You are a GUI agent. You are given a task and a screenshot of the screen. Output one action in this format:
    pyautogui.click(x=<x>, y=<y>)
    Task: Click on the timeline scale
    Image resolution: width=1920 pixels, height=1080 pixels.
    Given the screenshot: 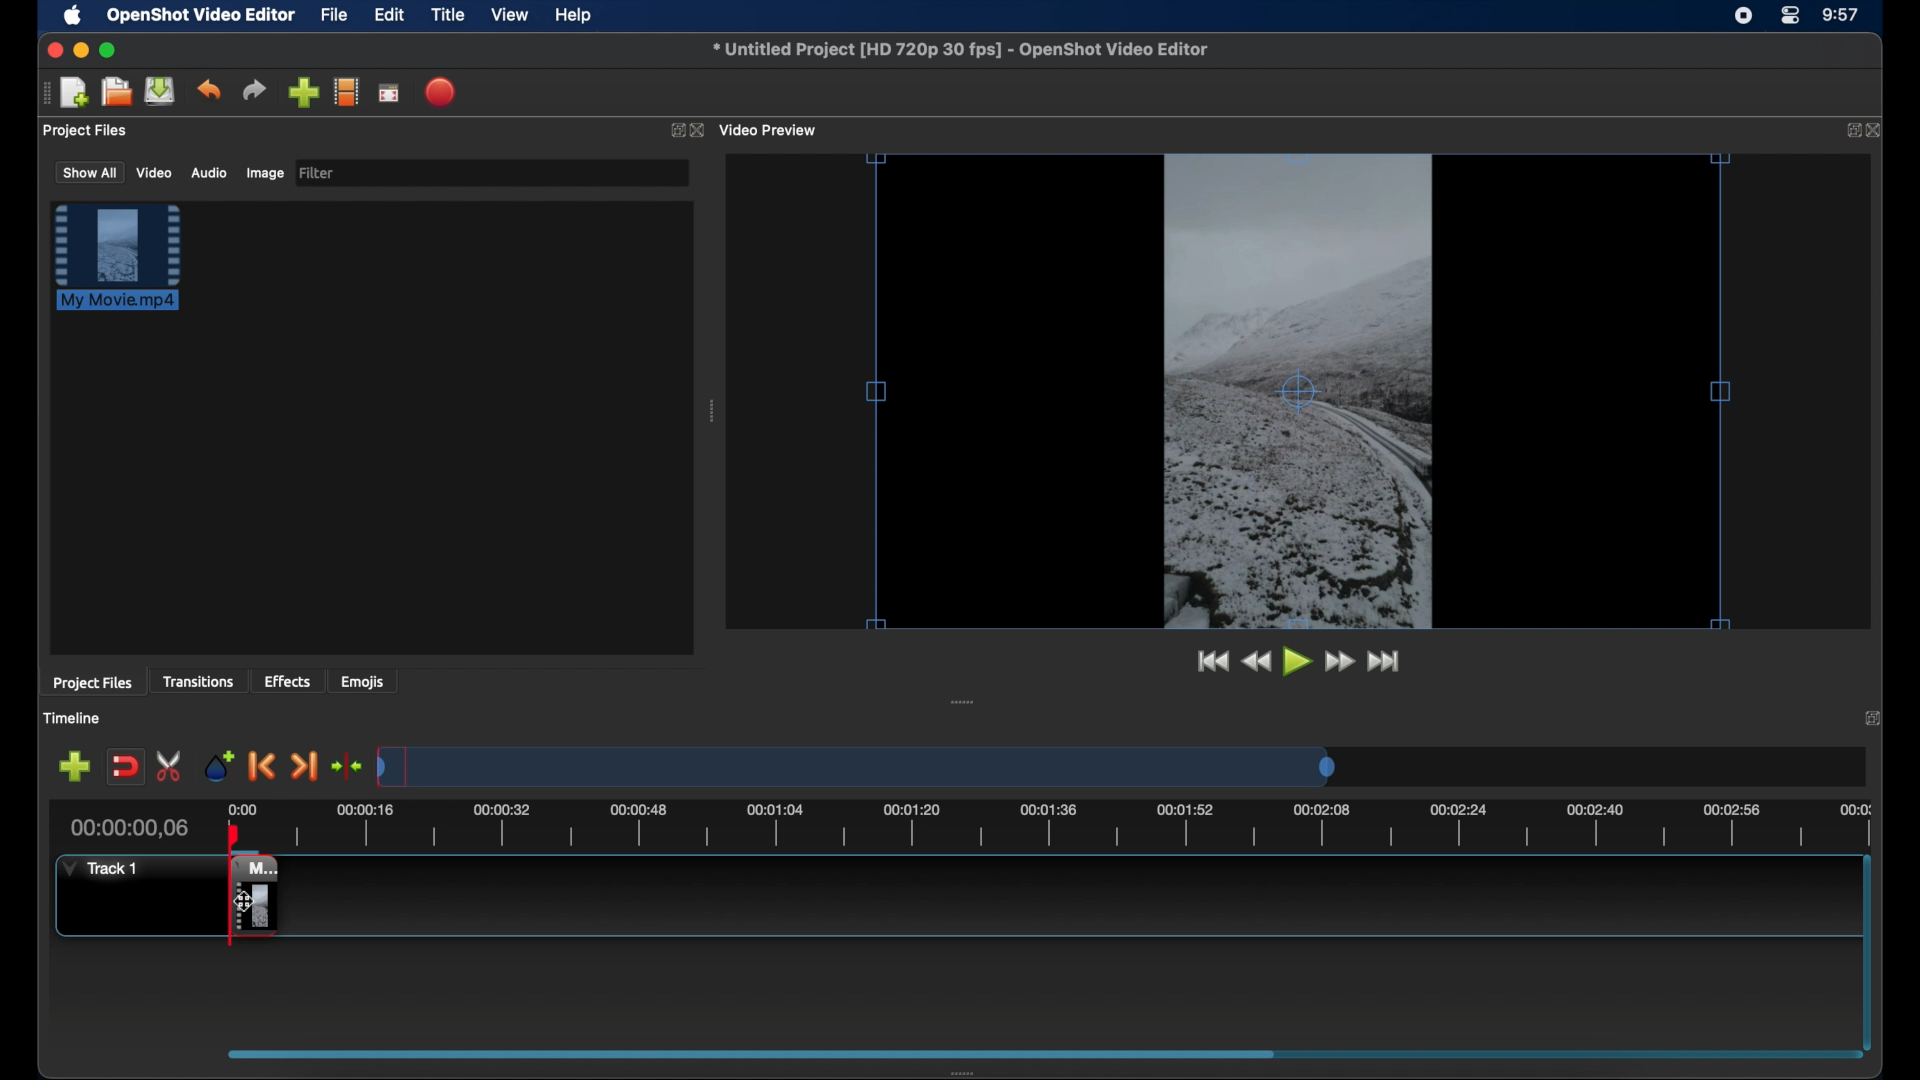 What is the action you would take?
    pyautogui.click(x=856, y=766)
    